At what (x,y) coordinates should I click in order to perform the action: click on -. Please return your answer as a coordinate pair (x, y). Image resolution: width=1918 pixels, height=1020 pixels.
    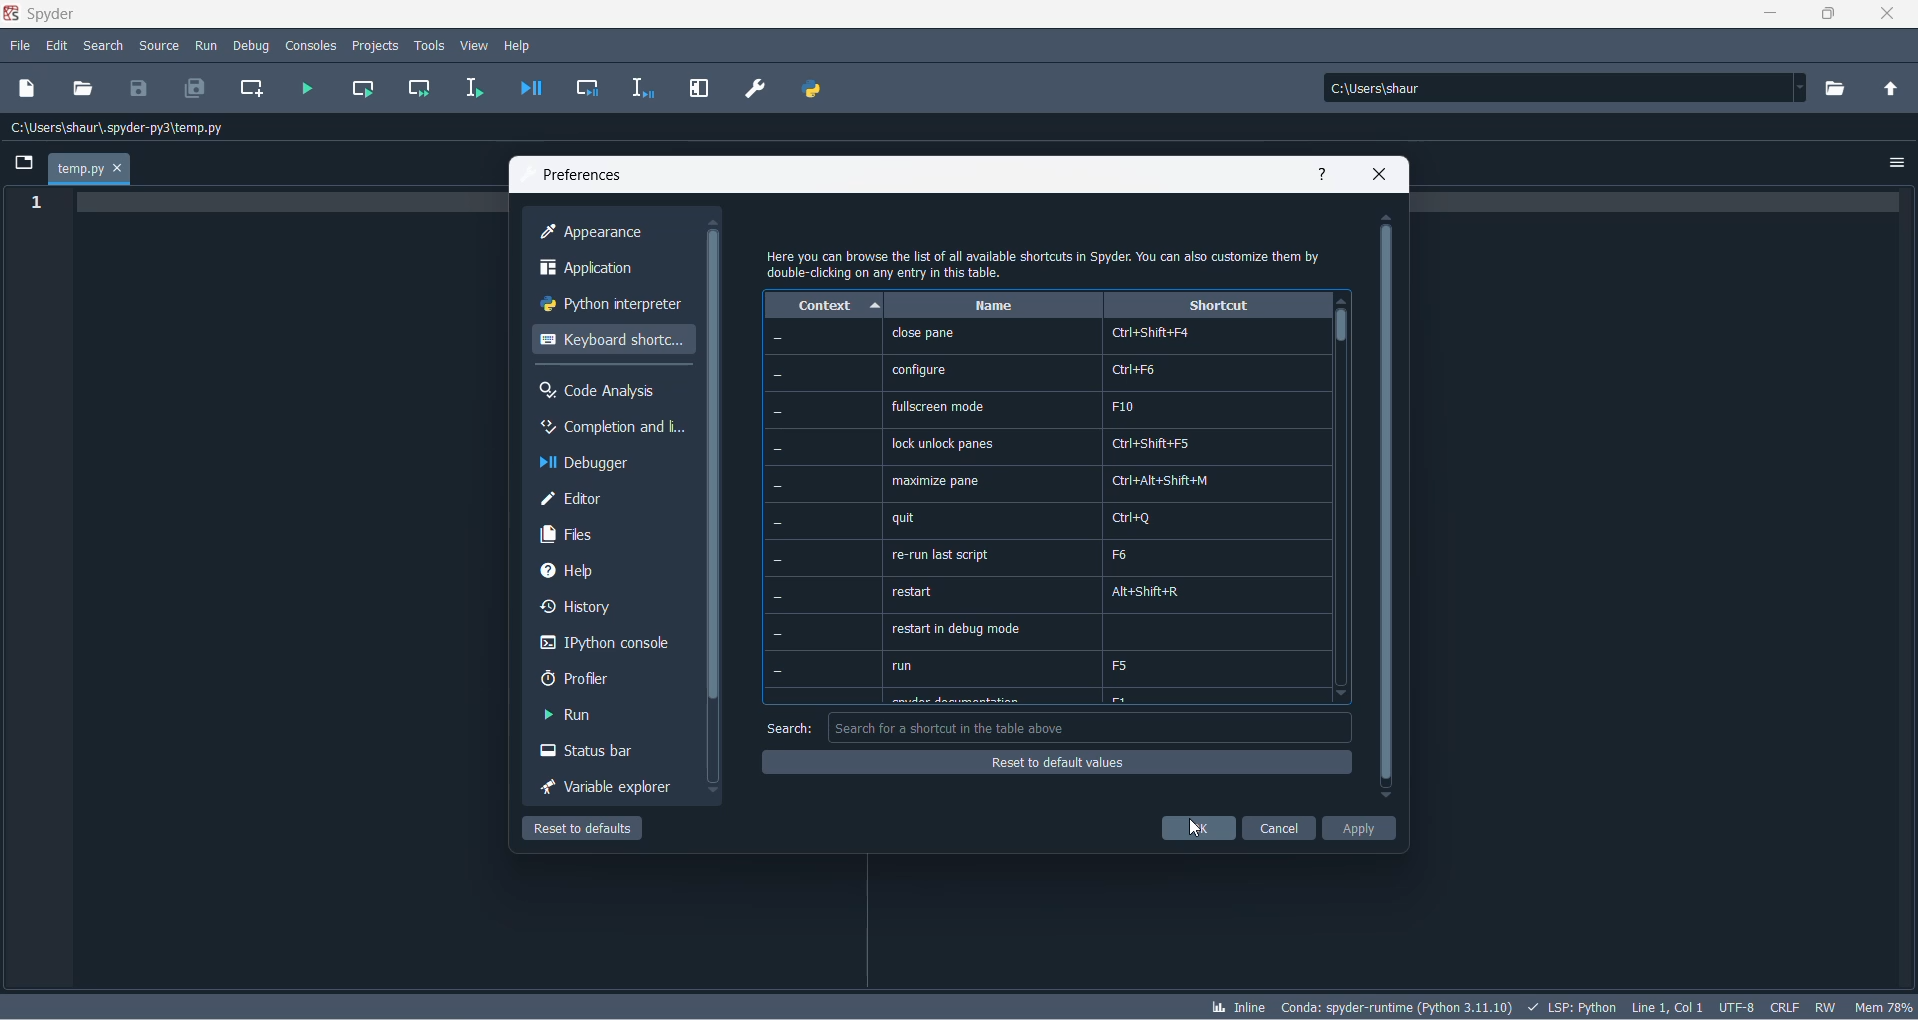
    Looking at the image, I should click on (780, 633).